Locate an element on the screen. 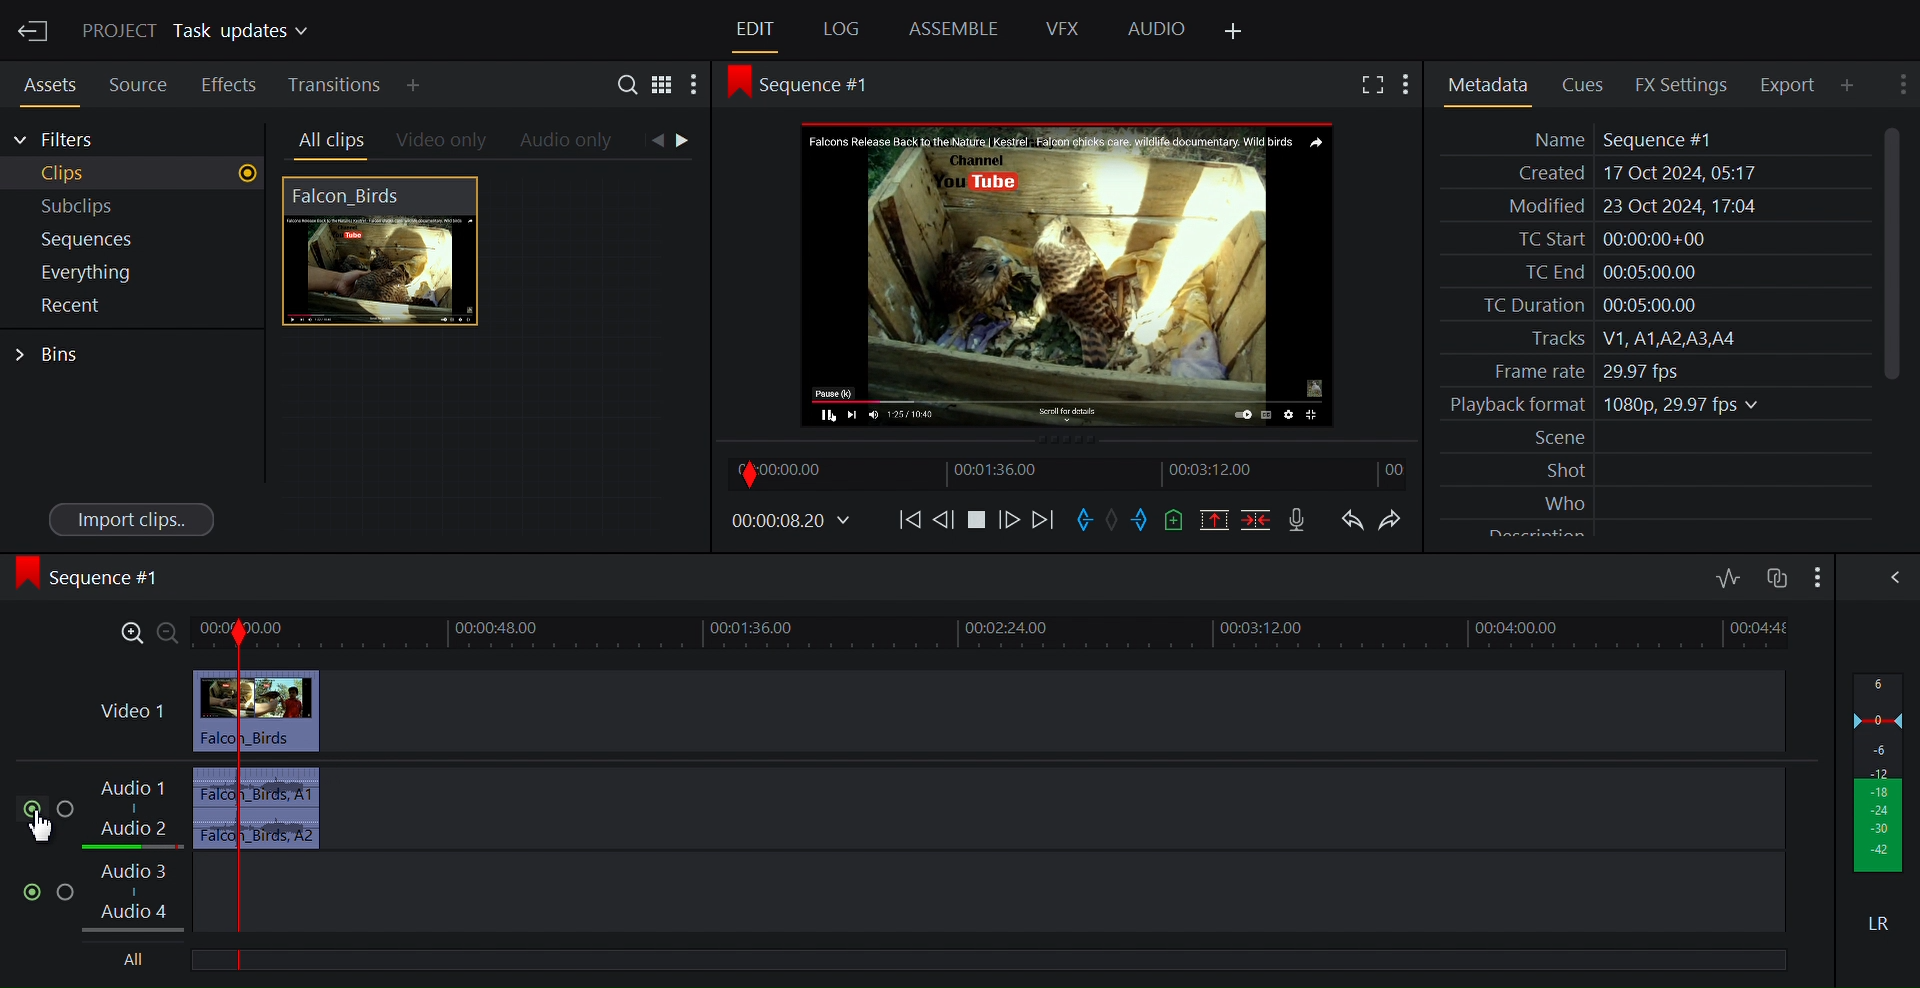 The height and width of the screenshot is (988, 1920). Sequence #1 is located at coordinates (812, 85).